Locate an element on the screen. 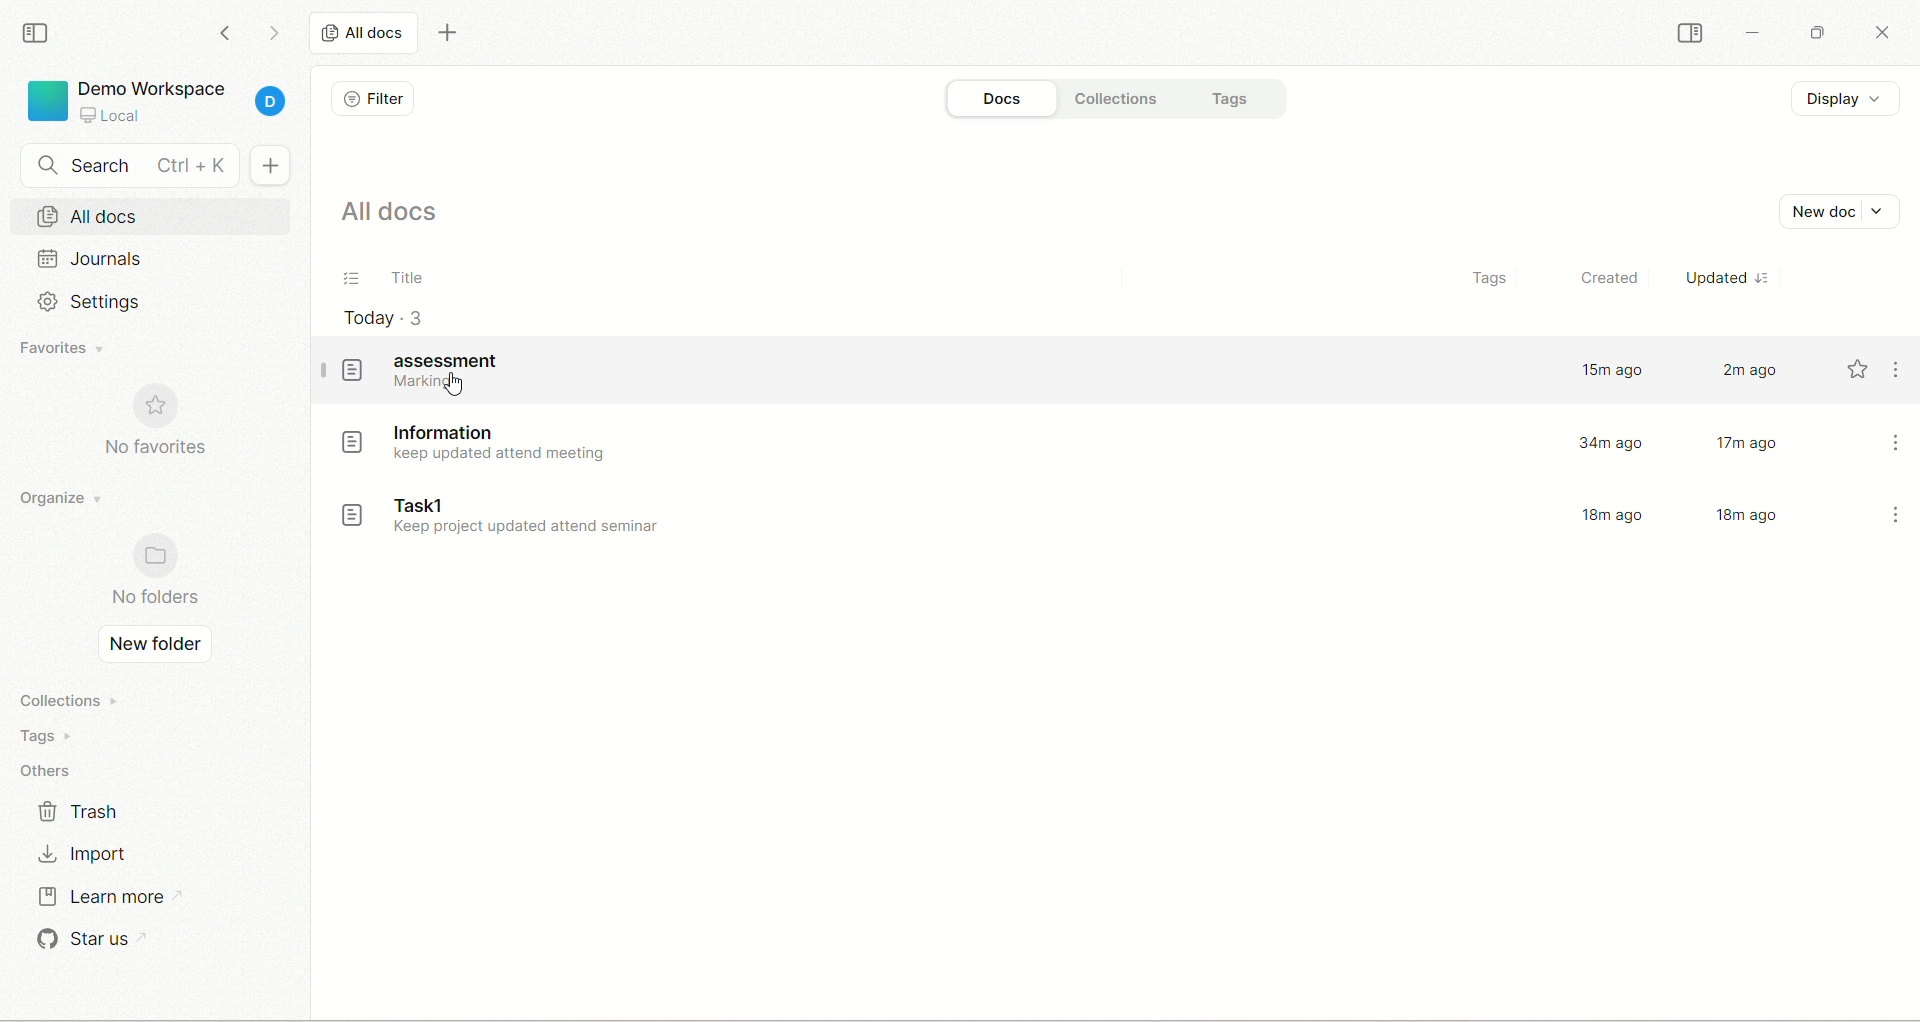  15m ago is located at coordinates (1613, 372).